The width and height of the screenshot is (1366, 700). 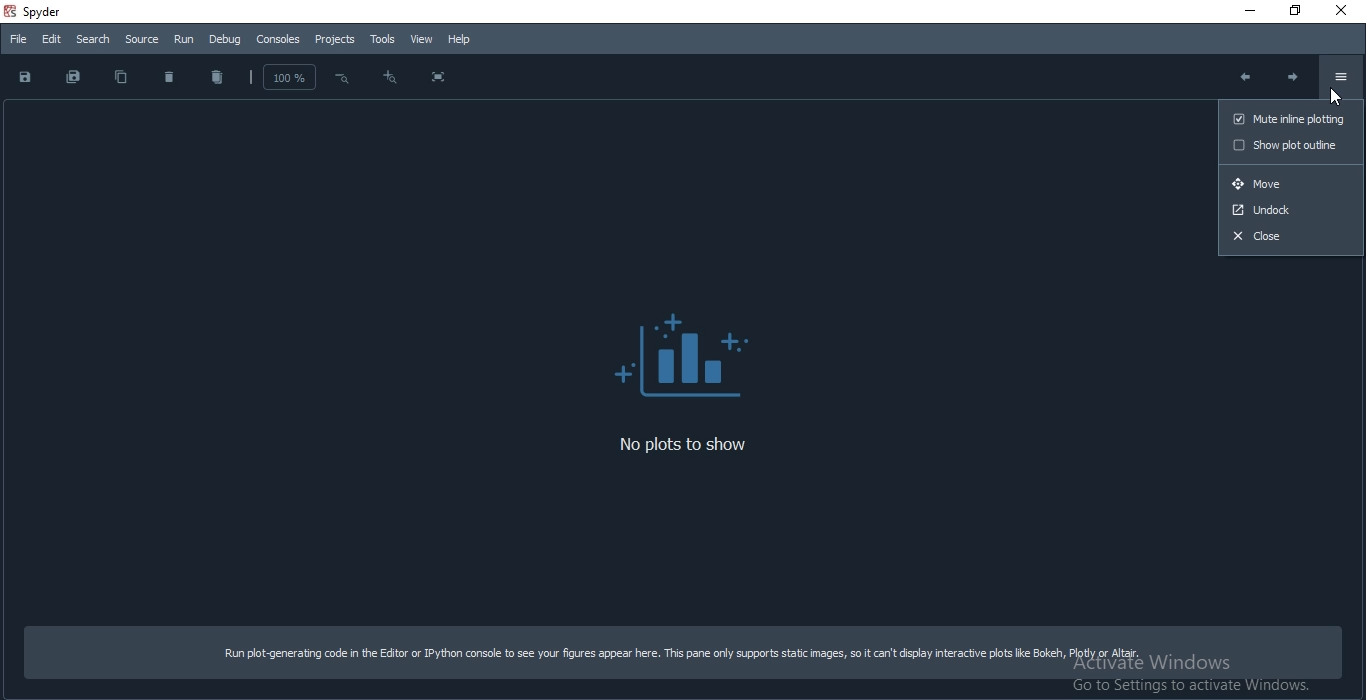 I want to click on Save, so click(x=25, y=77).